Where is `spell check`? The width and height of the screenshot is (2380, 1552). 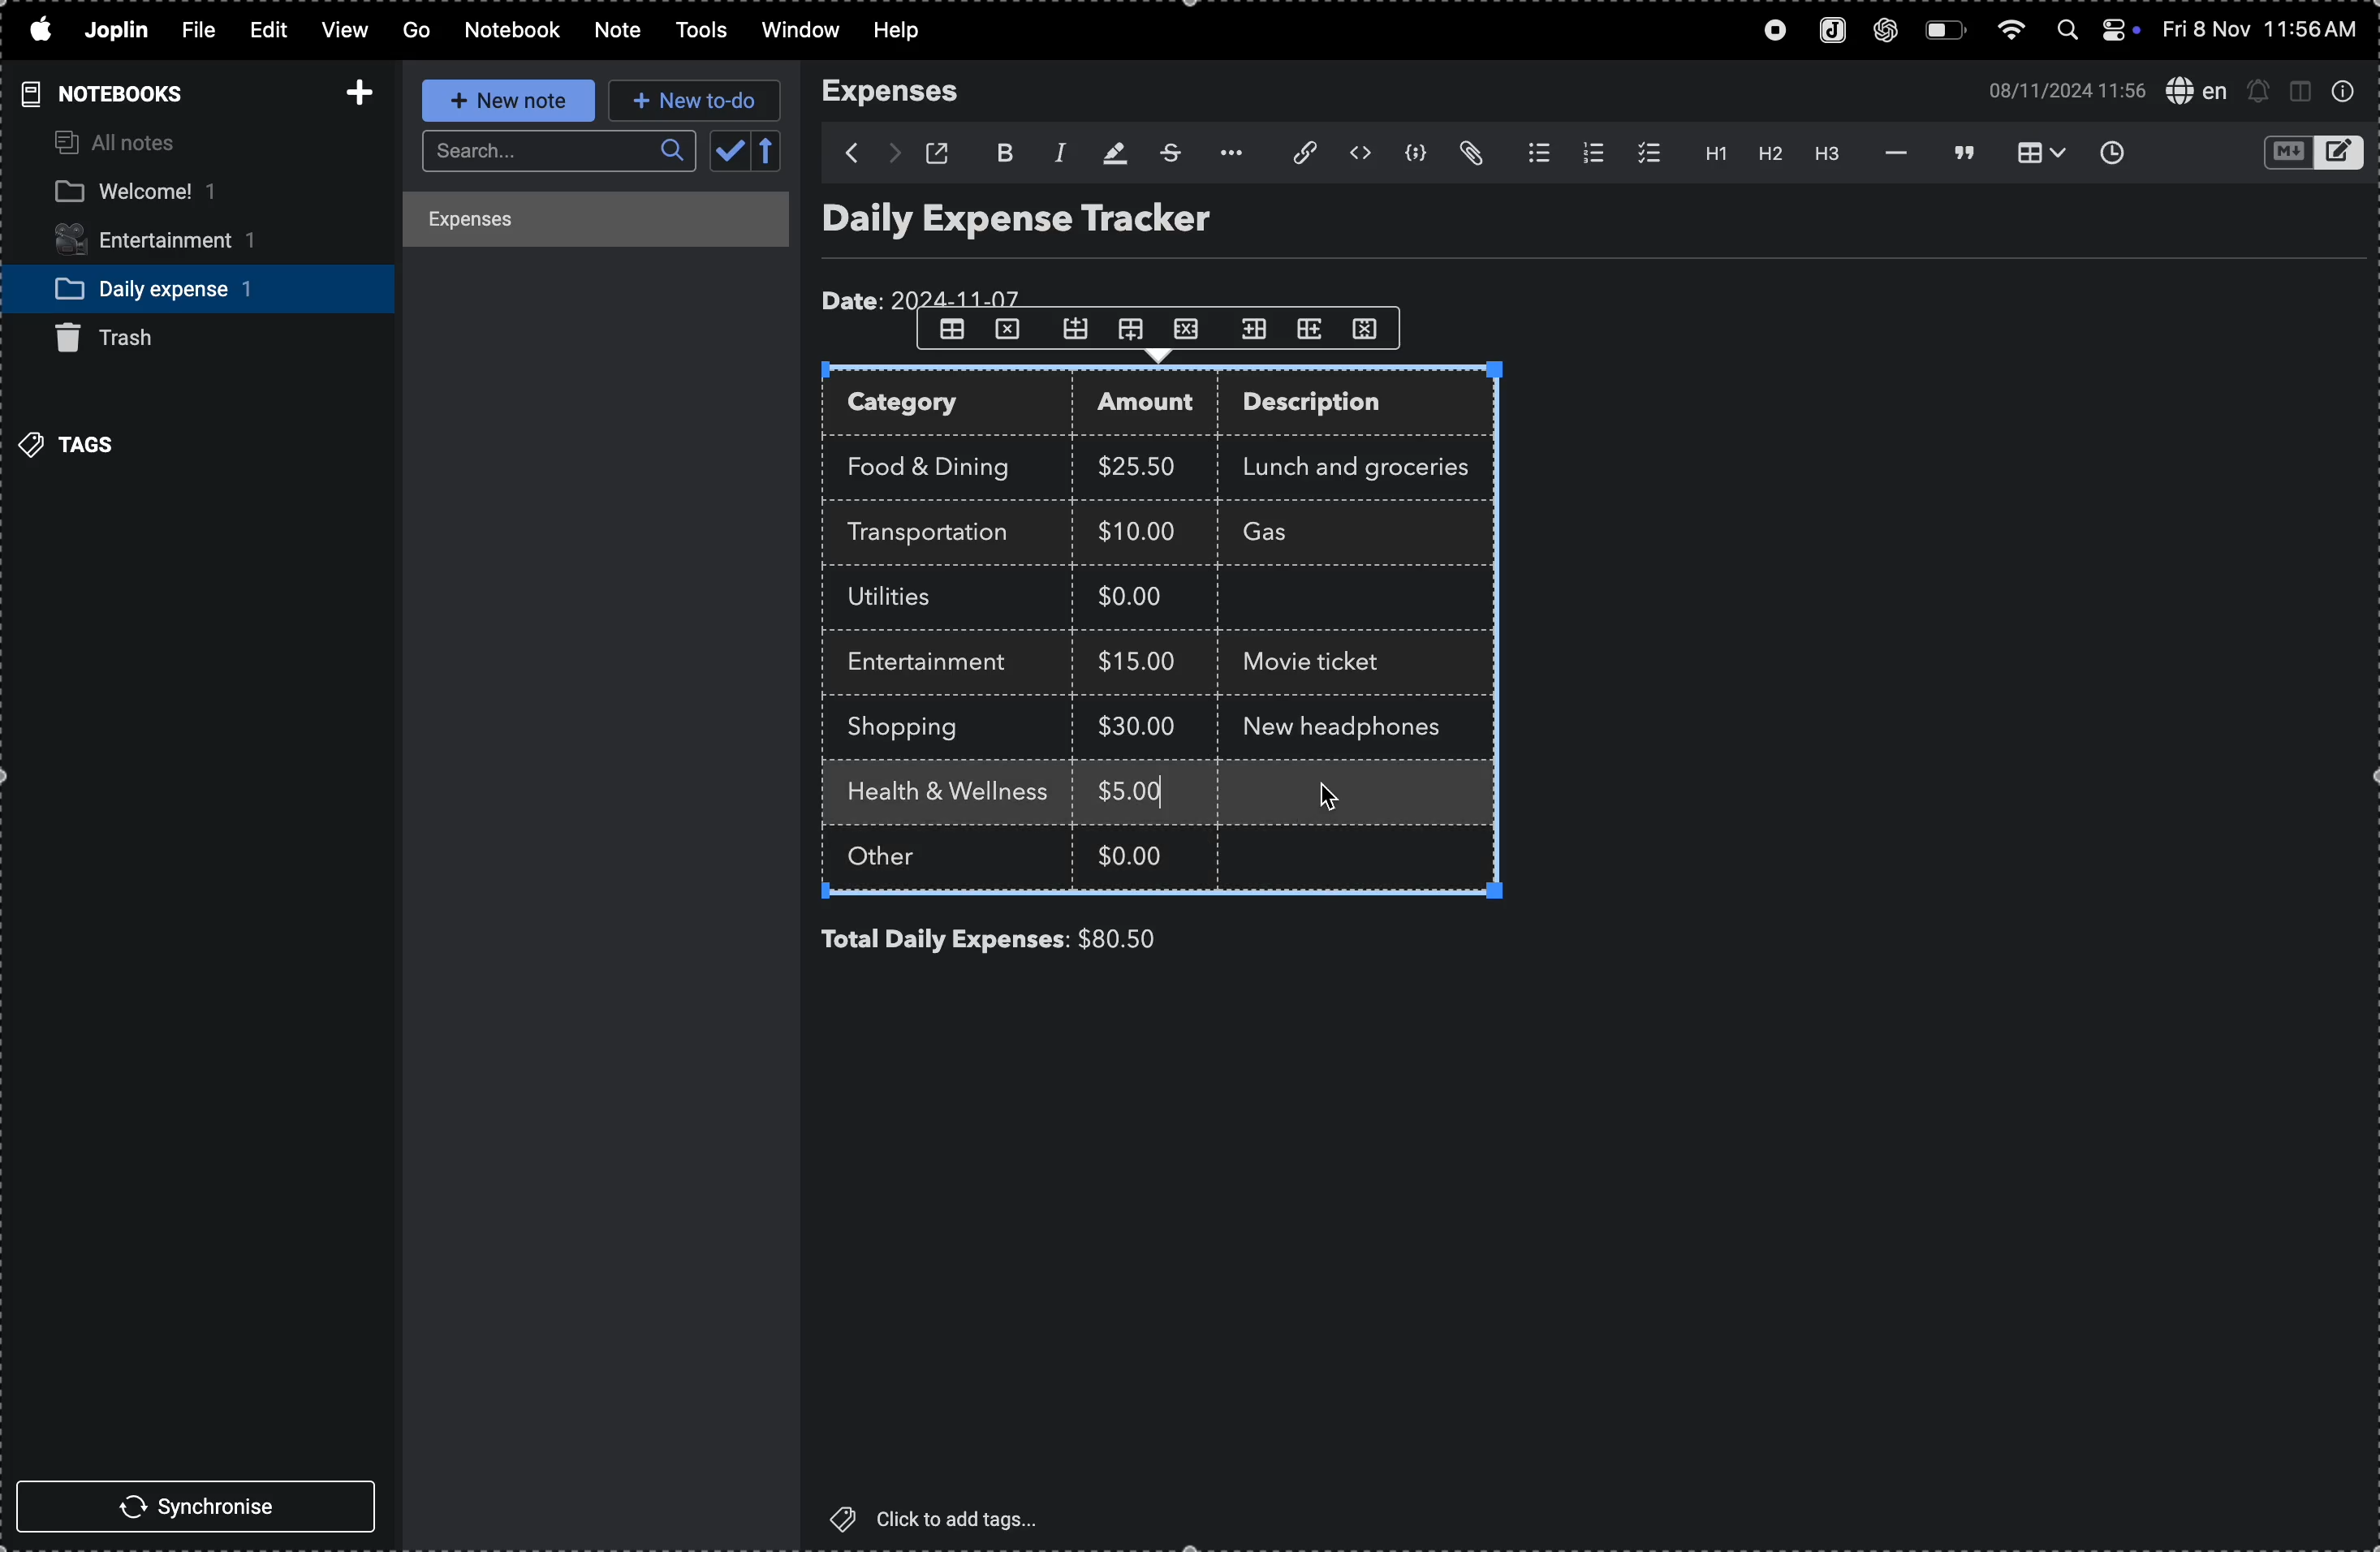
spell check is located at coordinates (2195, 89).